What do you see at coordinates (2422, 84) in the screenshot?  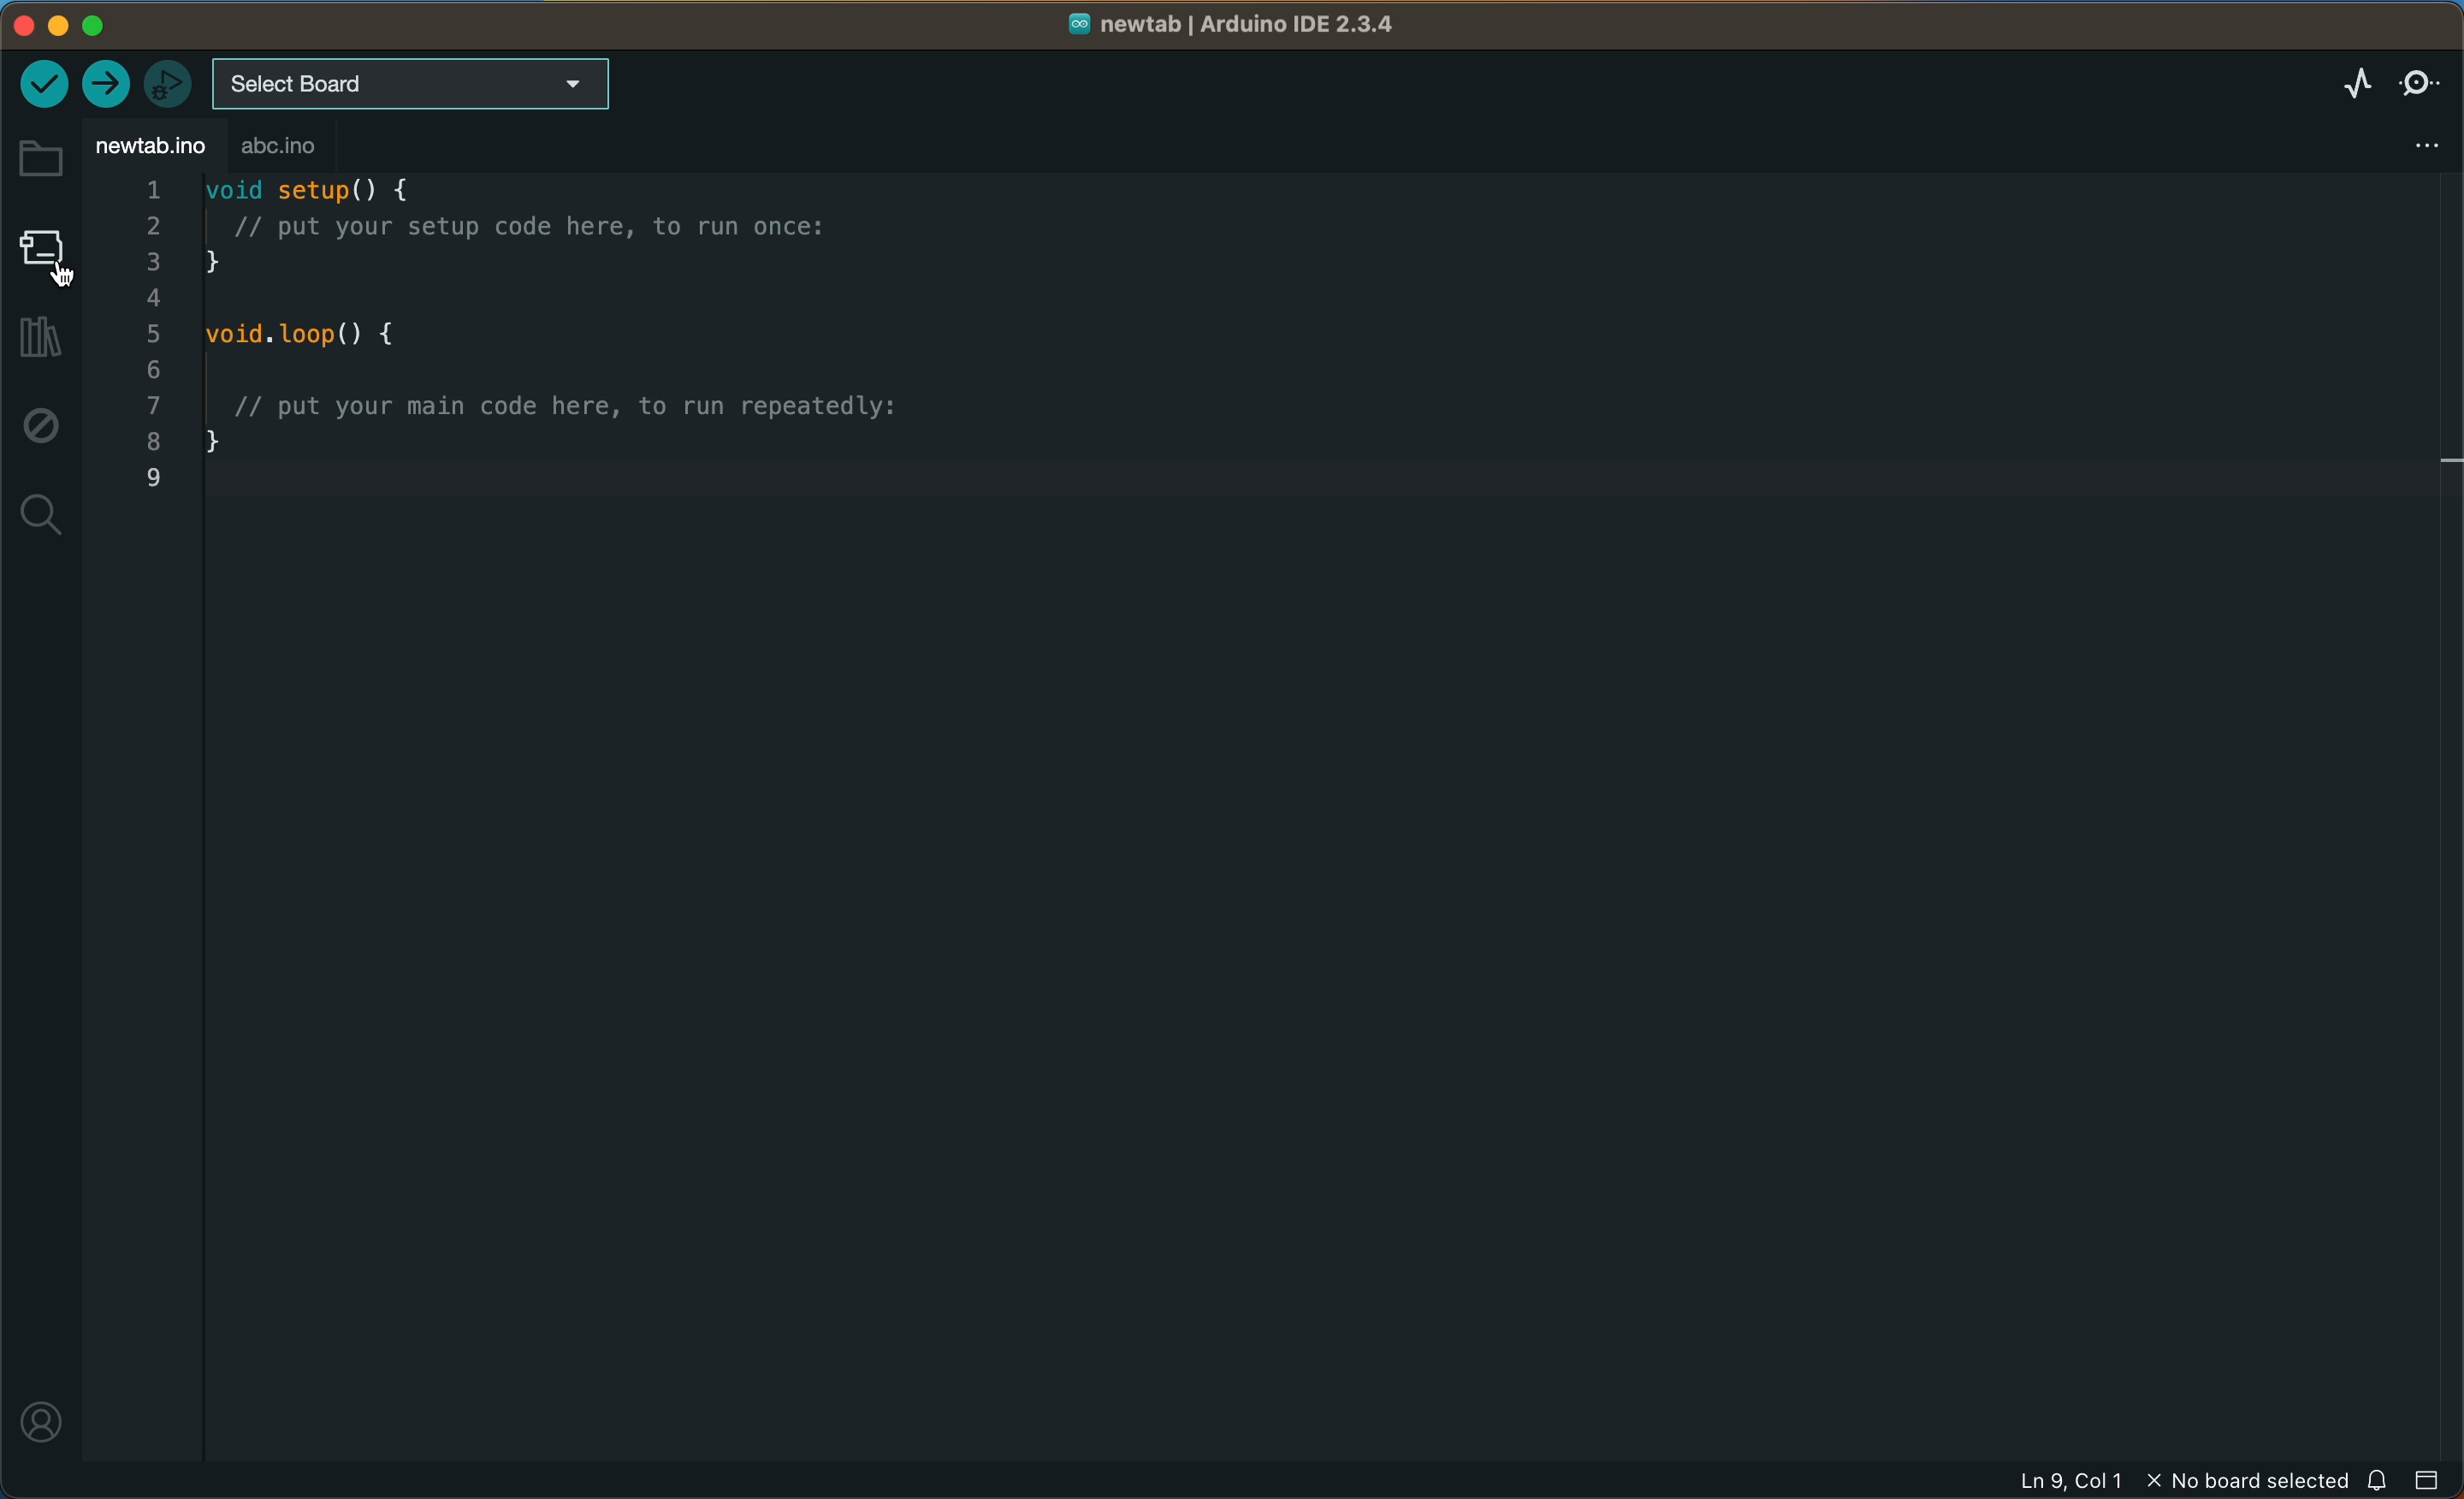 I see `serial monitor` at bounding box center [2422, 84].